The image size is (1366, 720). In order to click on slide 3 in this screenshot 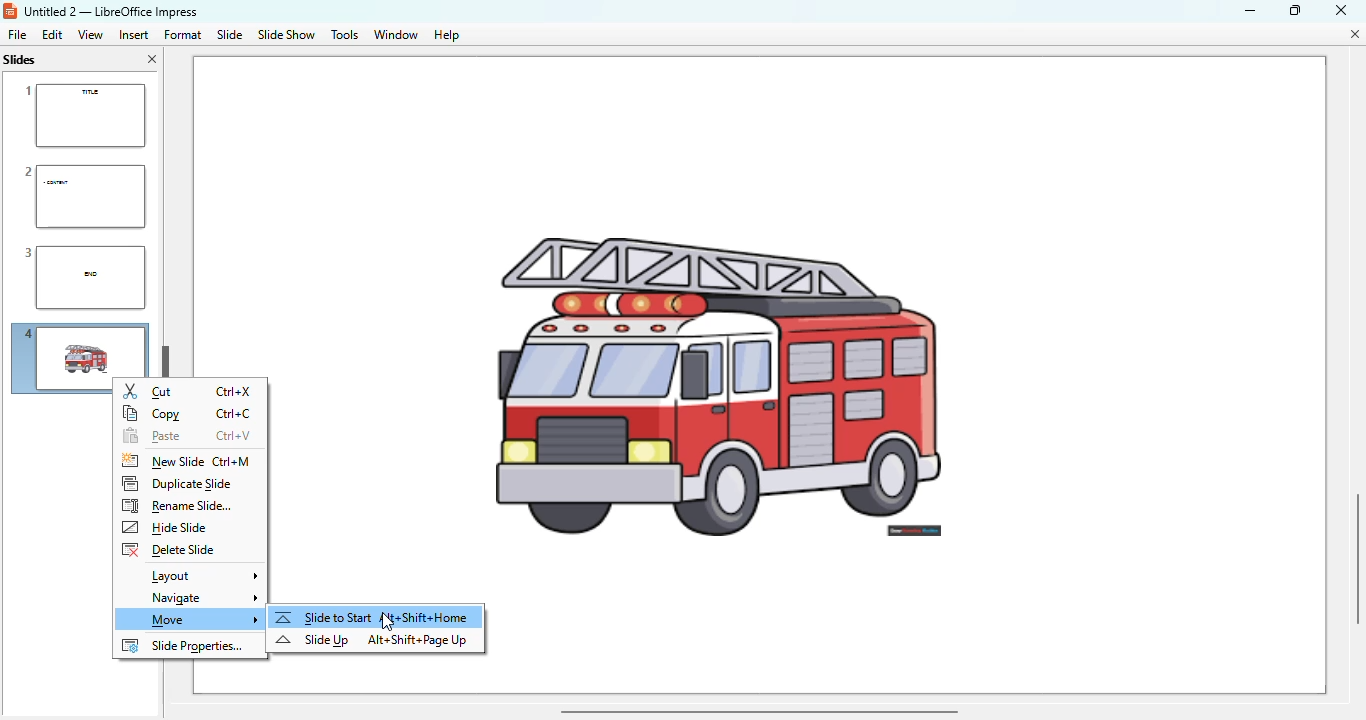, I will do `click(81, 278)`.